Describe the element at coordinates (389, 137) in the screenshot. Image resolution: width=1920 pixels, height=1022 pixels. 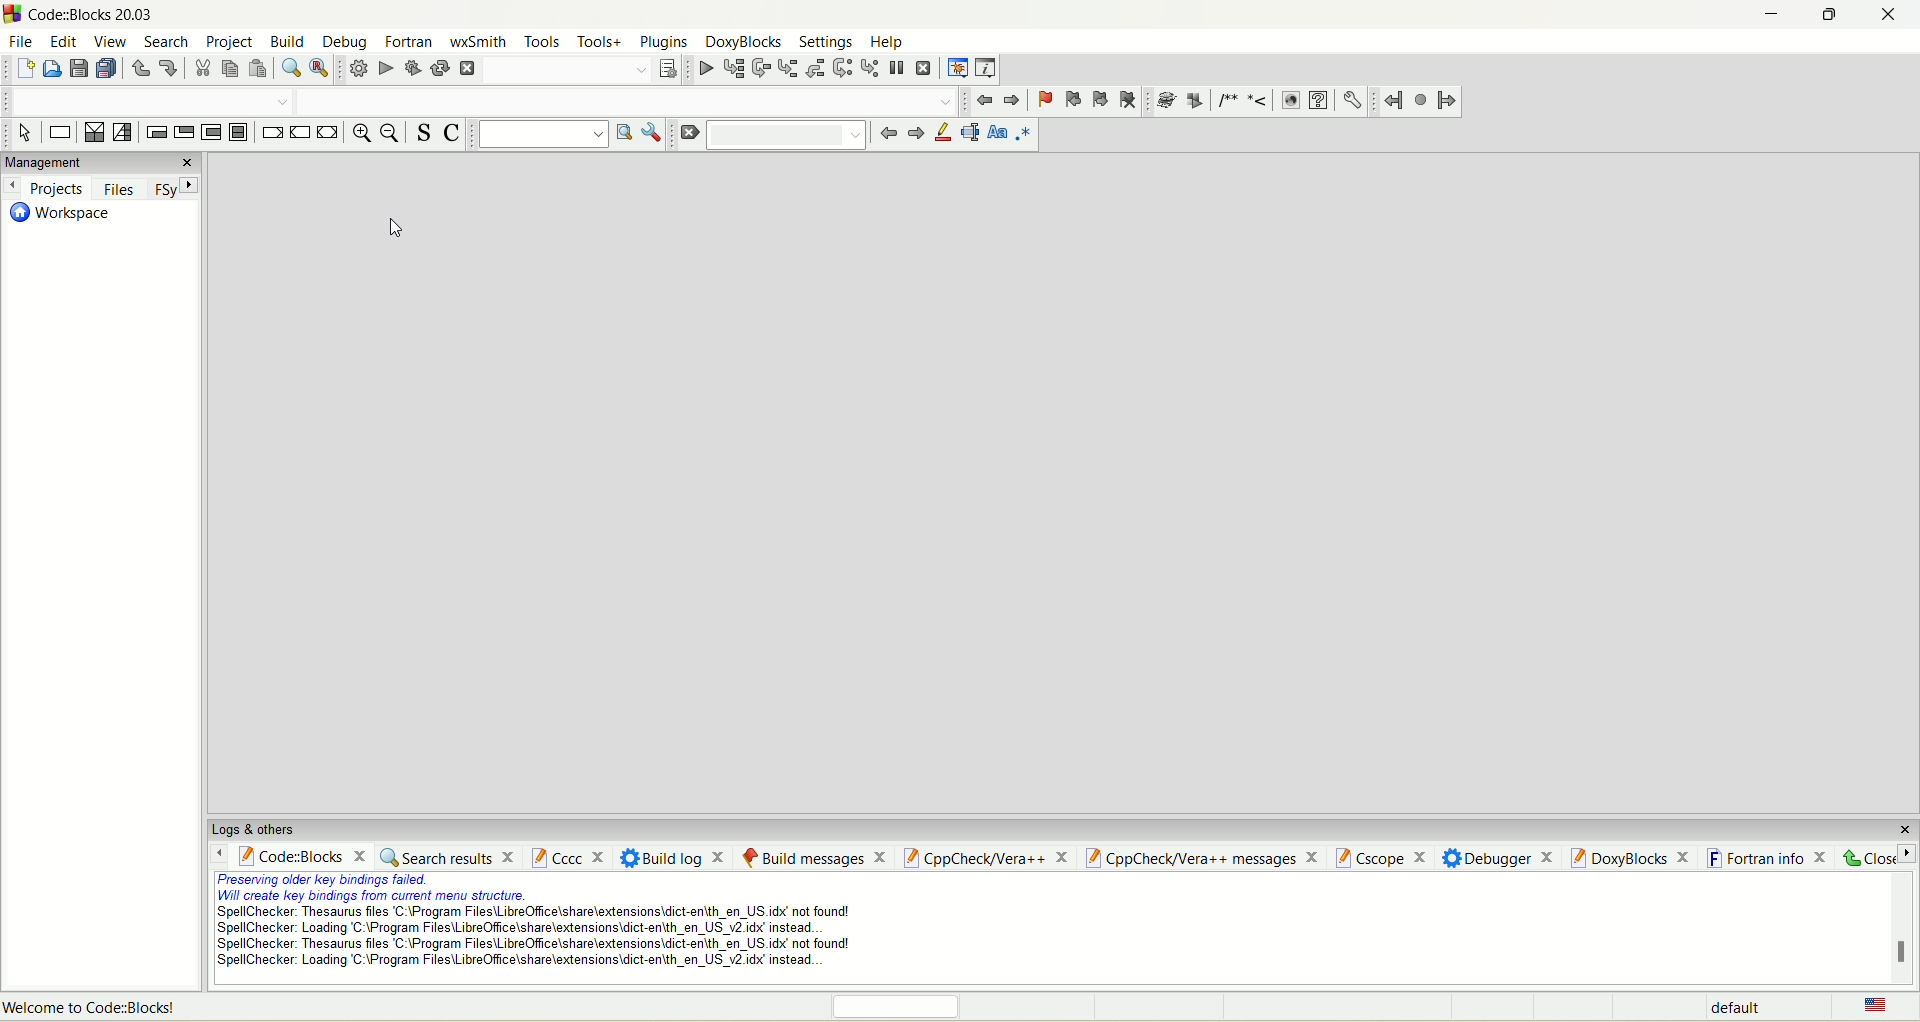
I see `zoom out` at that location.